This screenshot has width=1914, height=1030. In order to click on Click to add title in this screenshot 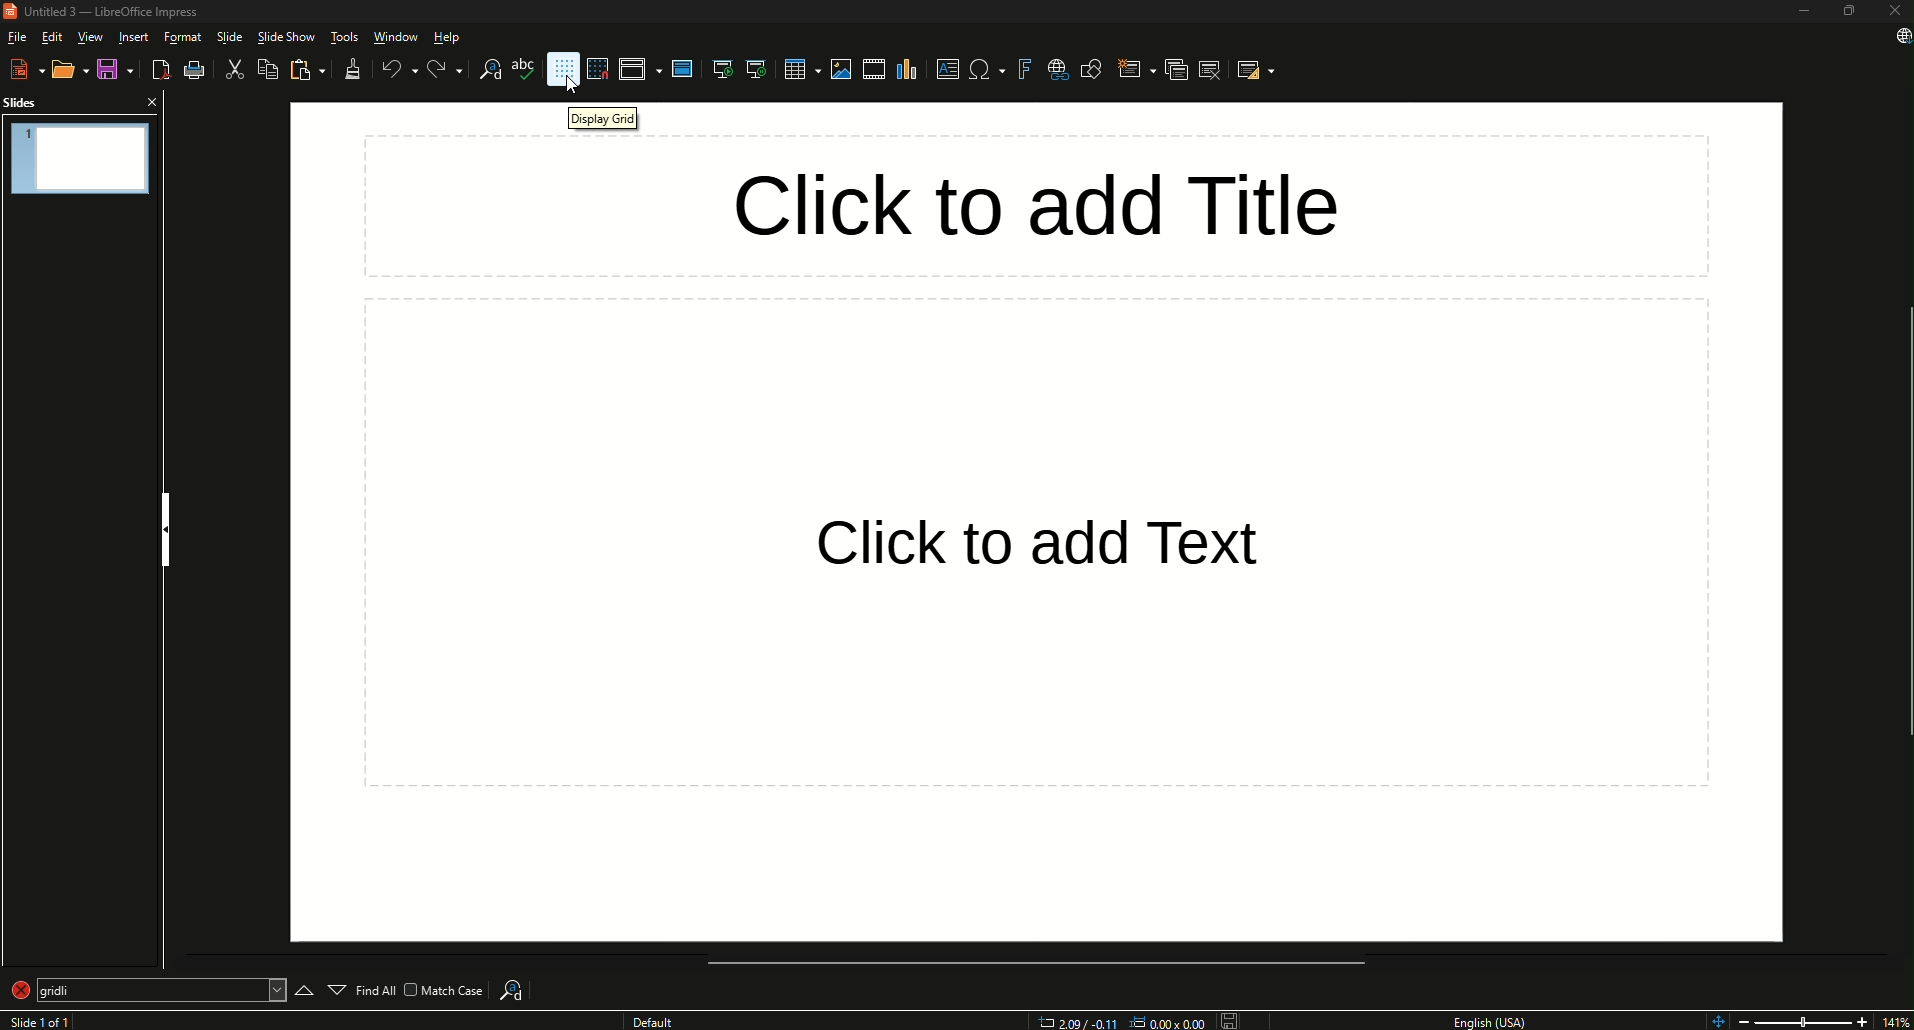, I will do `click(1039, 200)`.